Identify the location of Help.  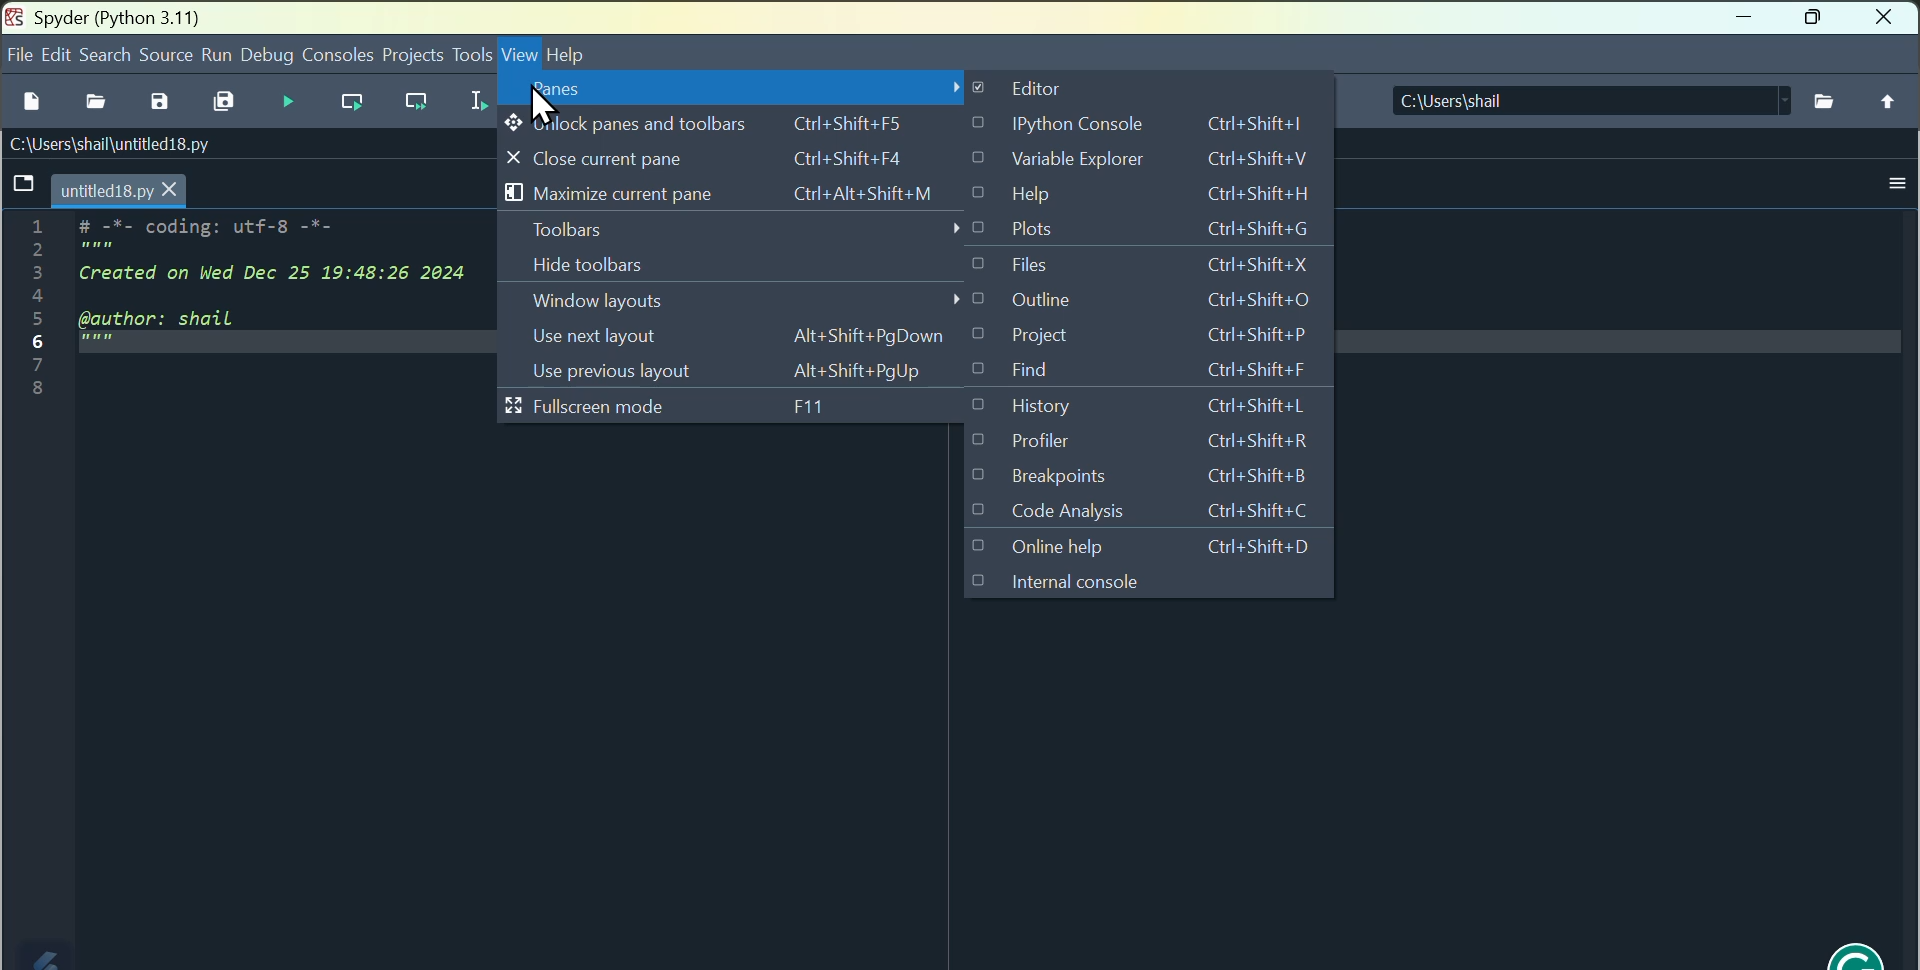
(1170, 197).